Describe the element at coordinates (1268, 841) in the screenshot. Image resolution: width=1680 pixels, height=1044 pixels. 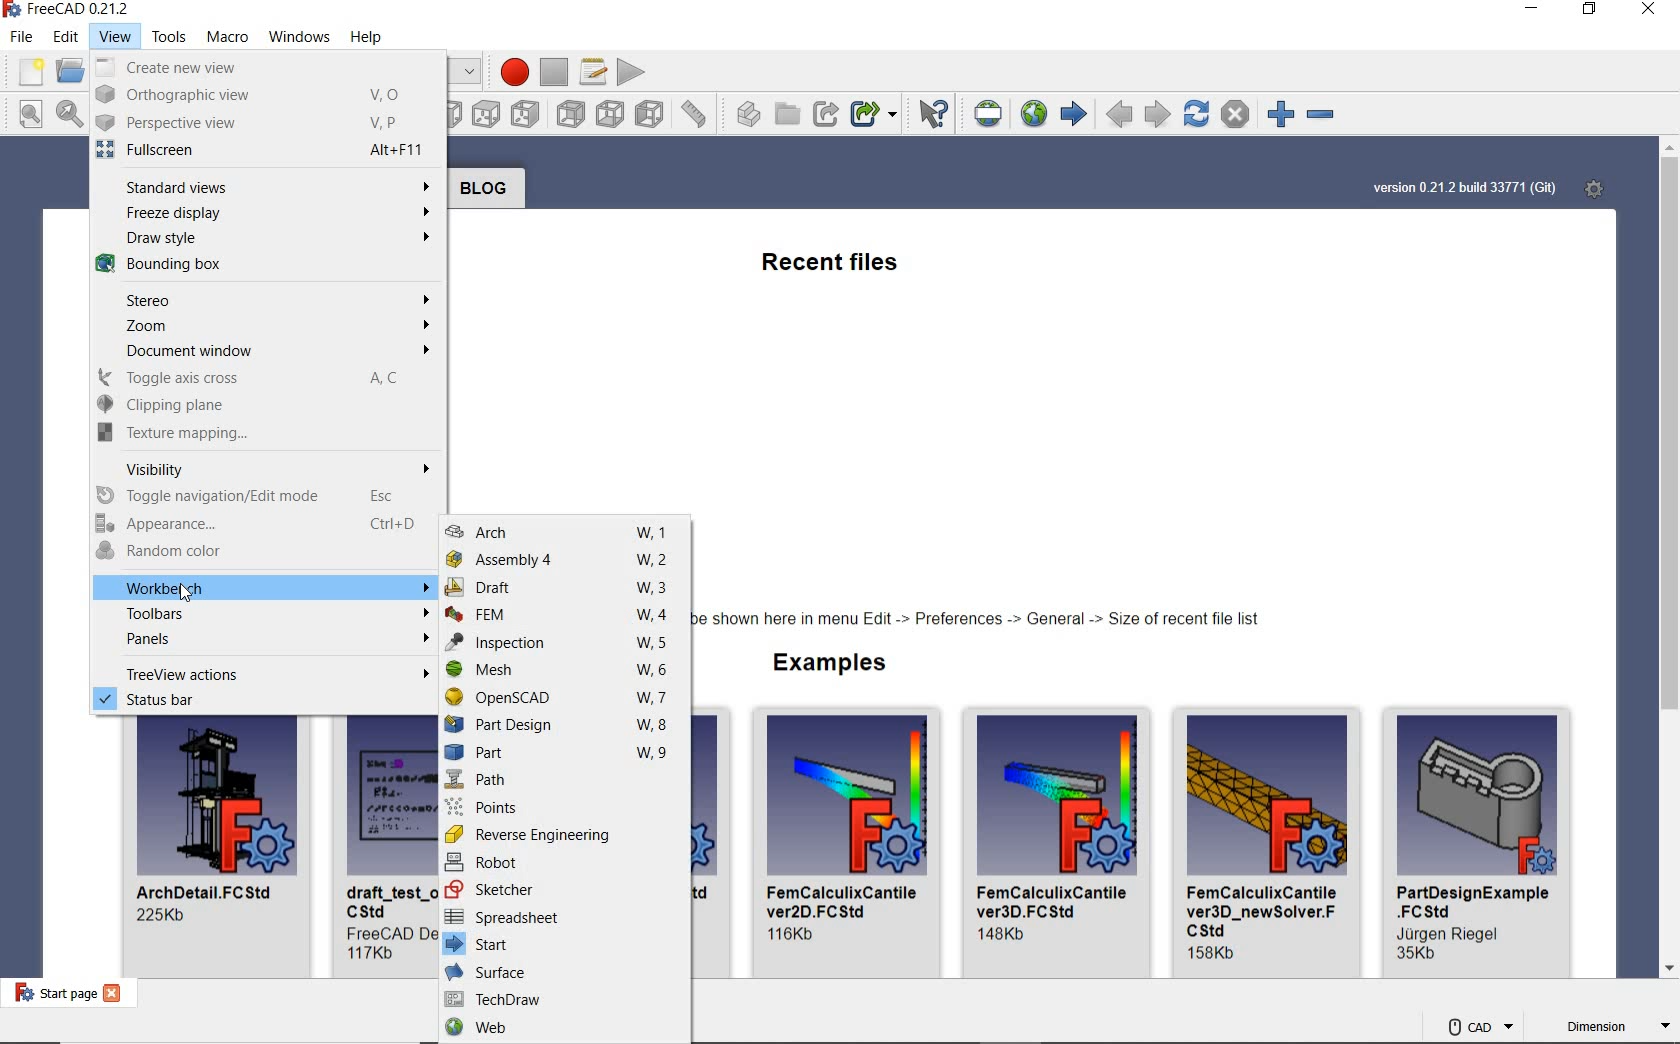
I see `FemCalculixCantile_newSolver` at that location.